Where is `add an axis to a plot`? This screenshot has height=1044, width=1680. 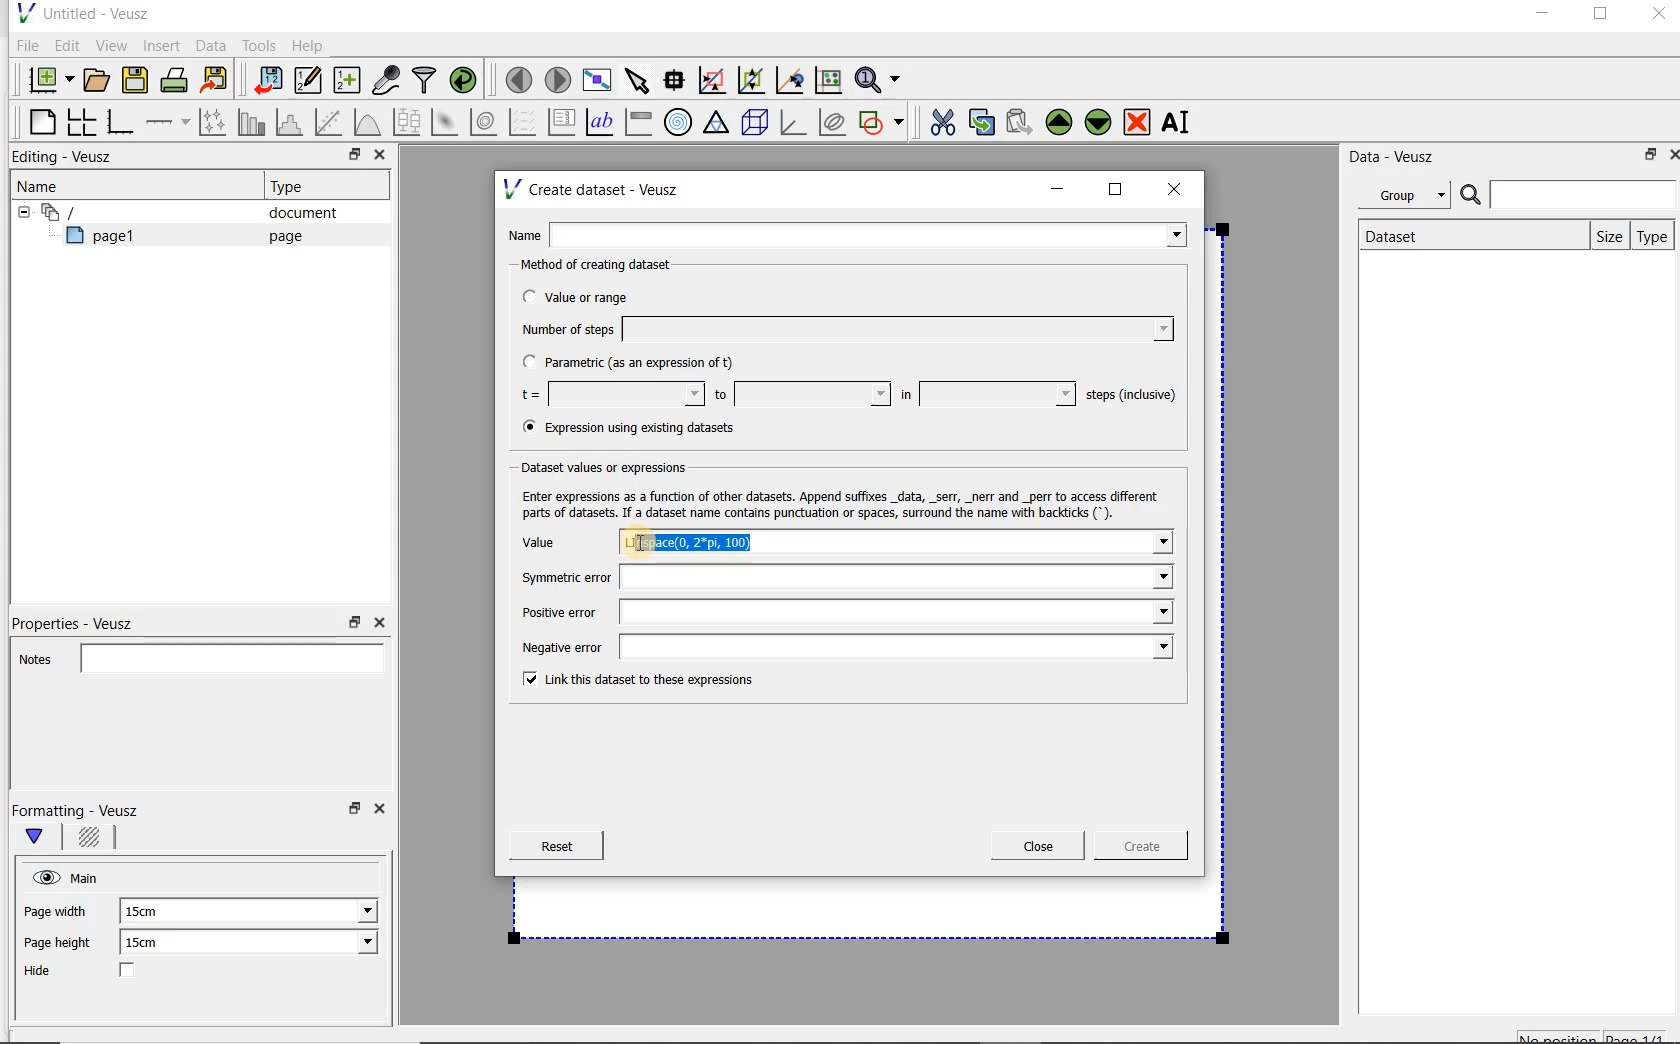 add an axis to a plot is located at coordinates (169, 122).